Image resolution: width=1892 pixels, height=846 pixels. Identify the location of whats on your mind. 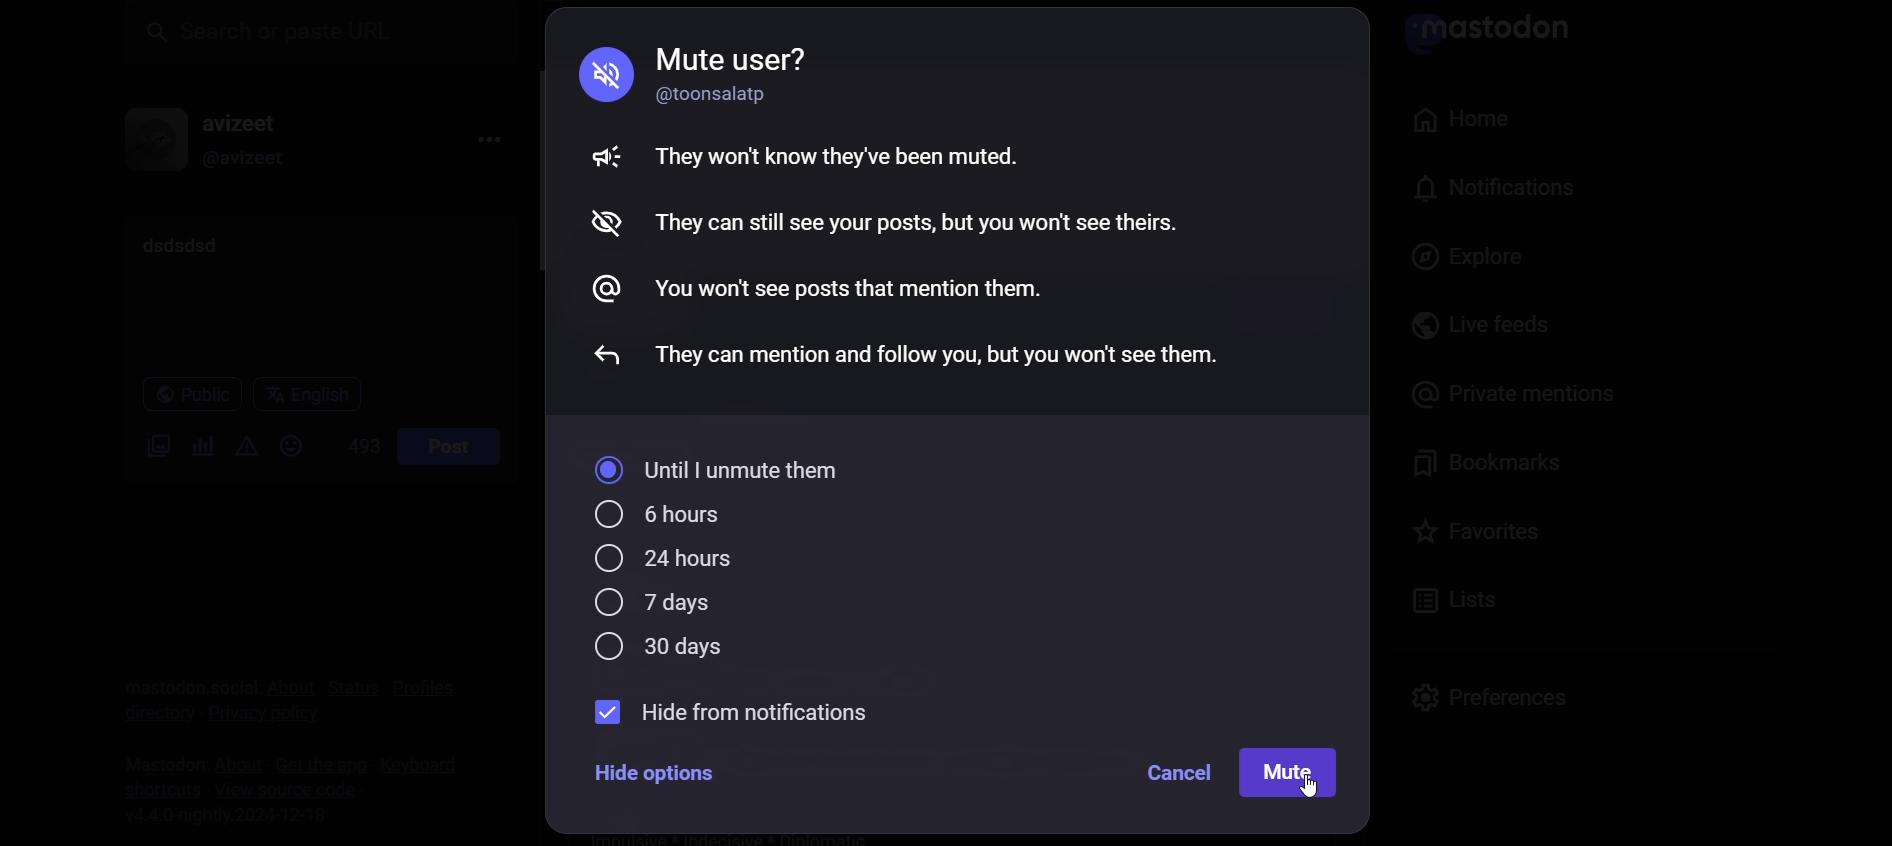
(313, 292).